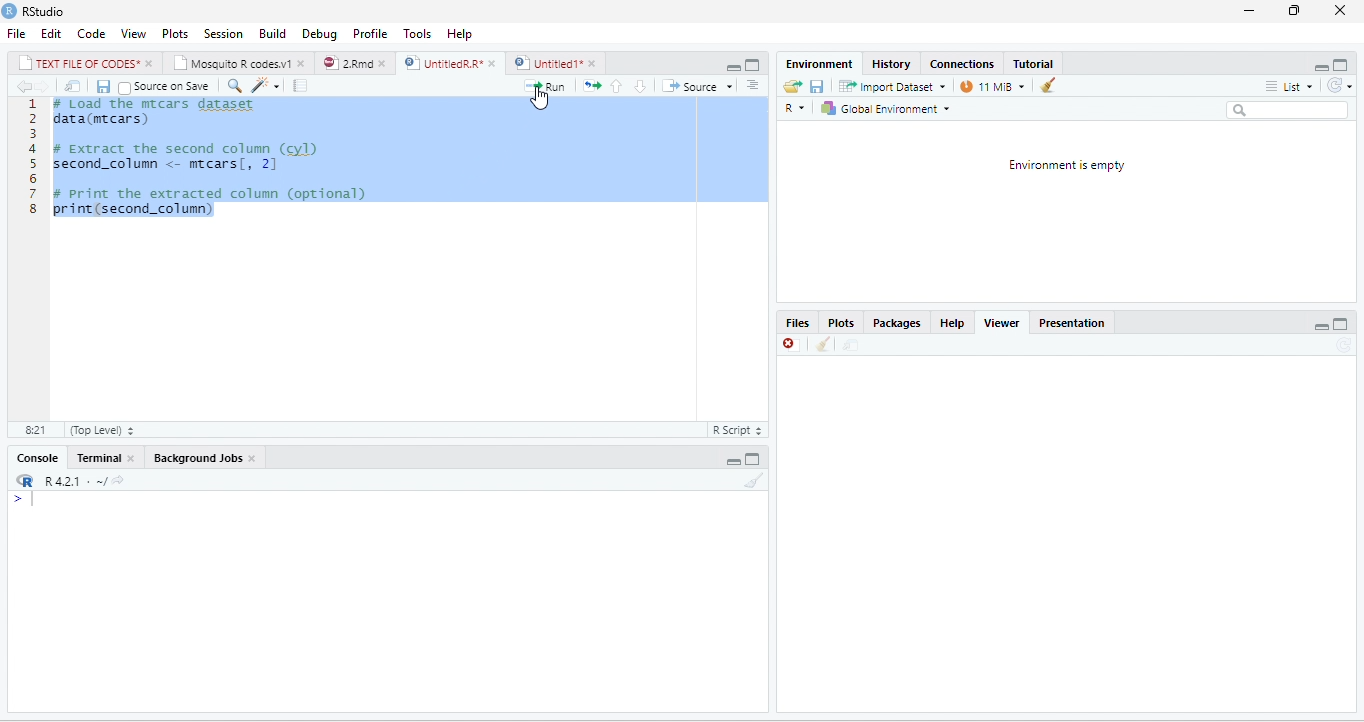 This screenshot has height=722, width=1364. Describe the element at coordinates (544, 85) in the screenshot. I see `run the current line or selection` at that location.